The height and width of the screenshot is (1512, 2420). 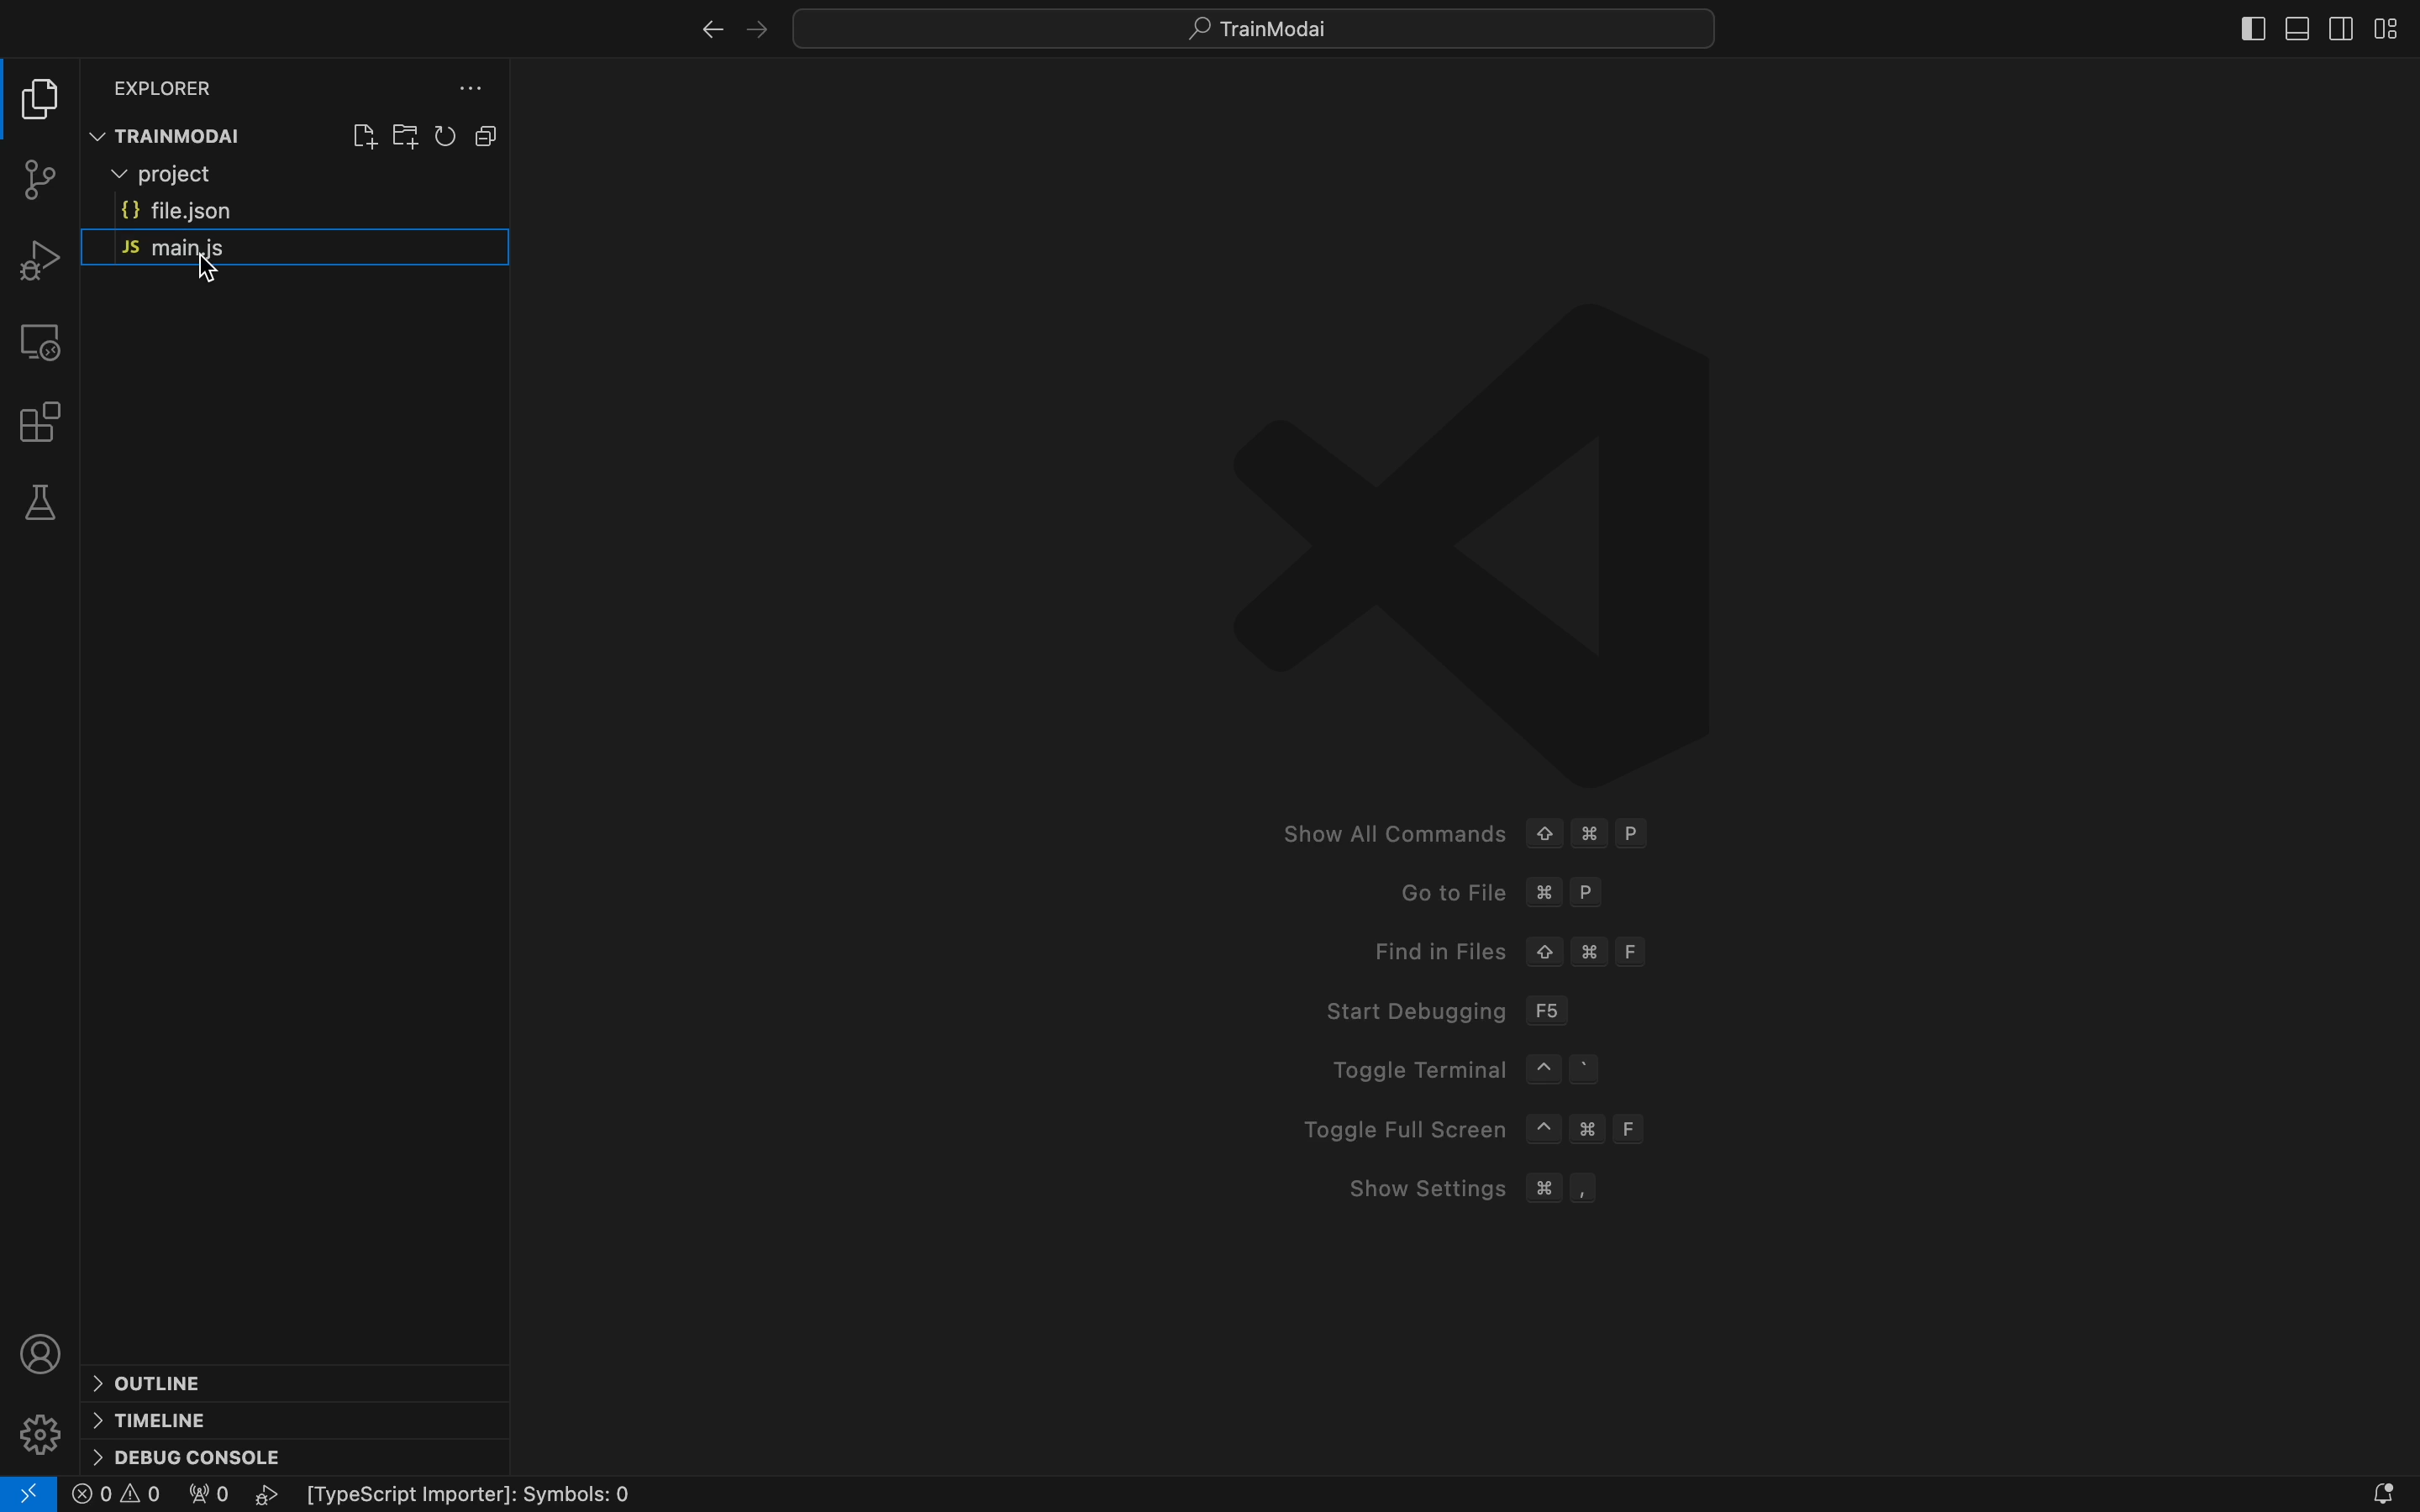 I want to click on , so click(x=449, y=134).